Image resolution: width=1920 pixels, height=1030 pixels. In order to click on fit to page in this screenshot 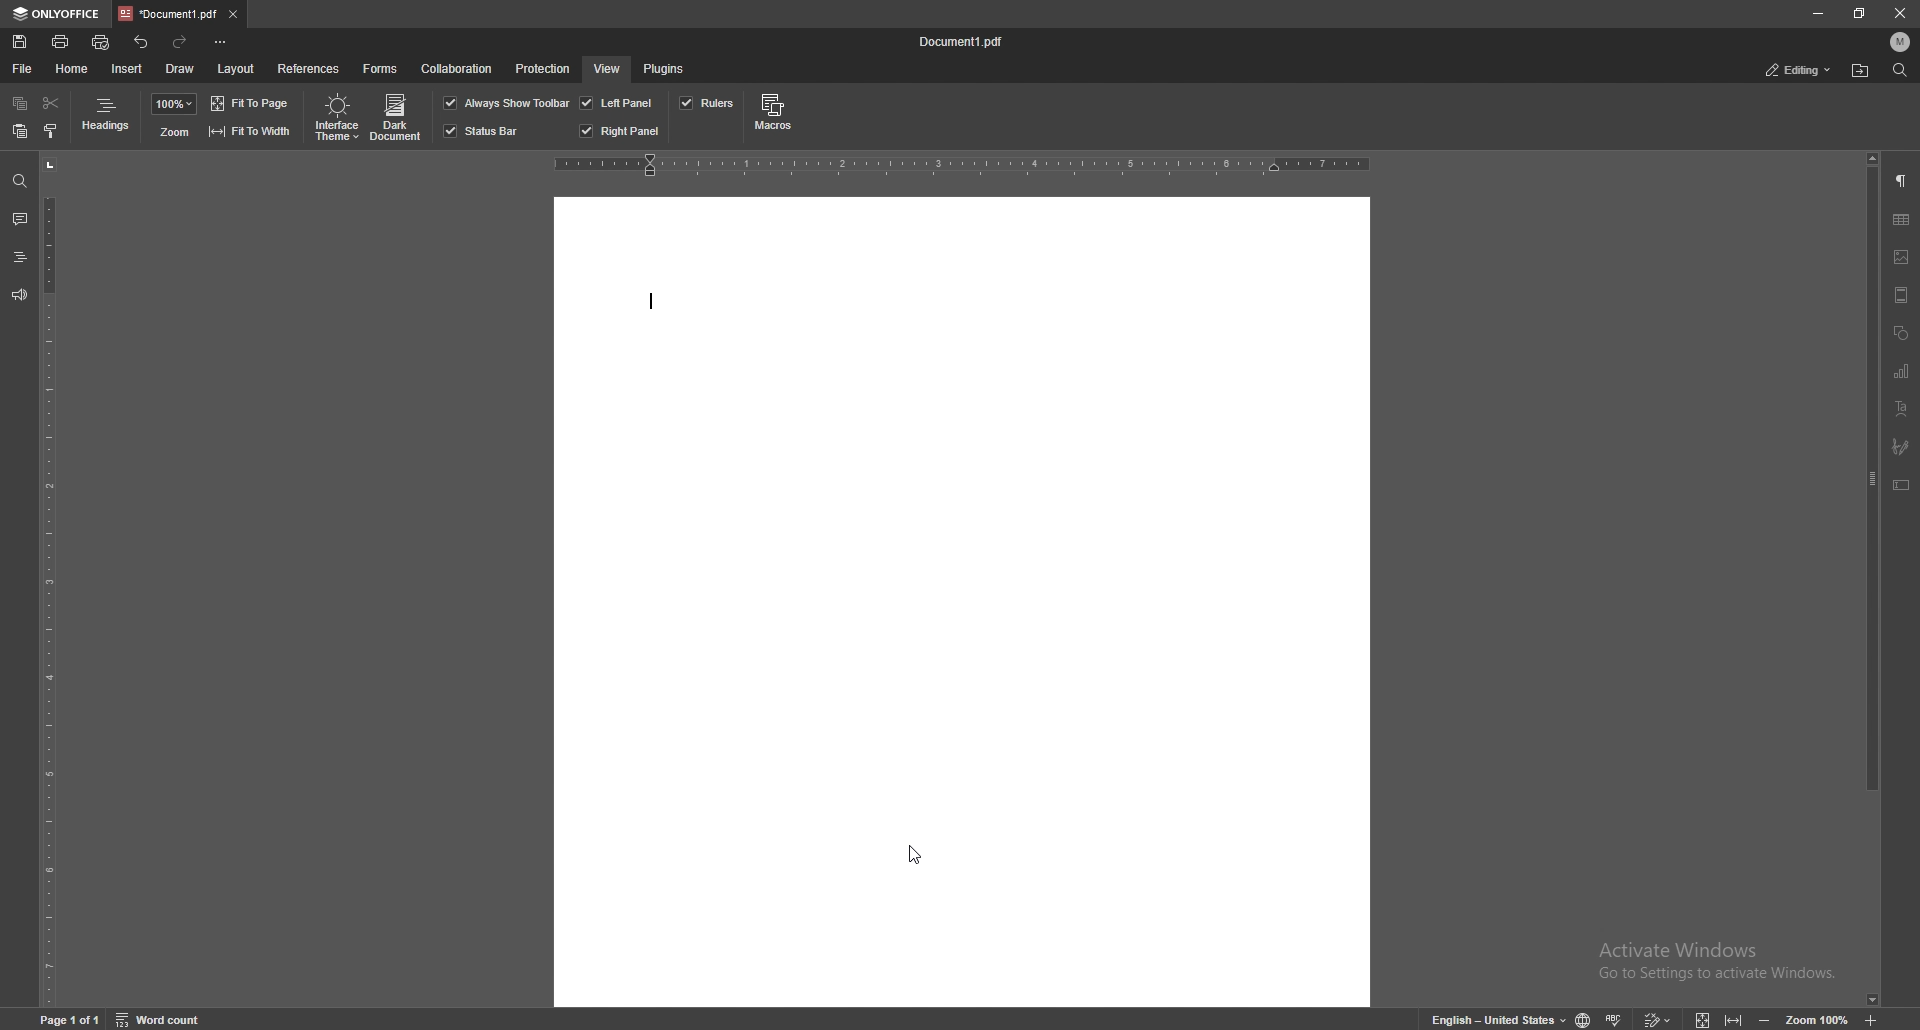, I will do `click(252, 103)`.